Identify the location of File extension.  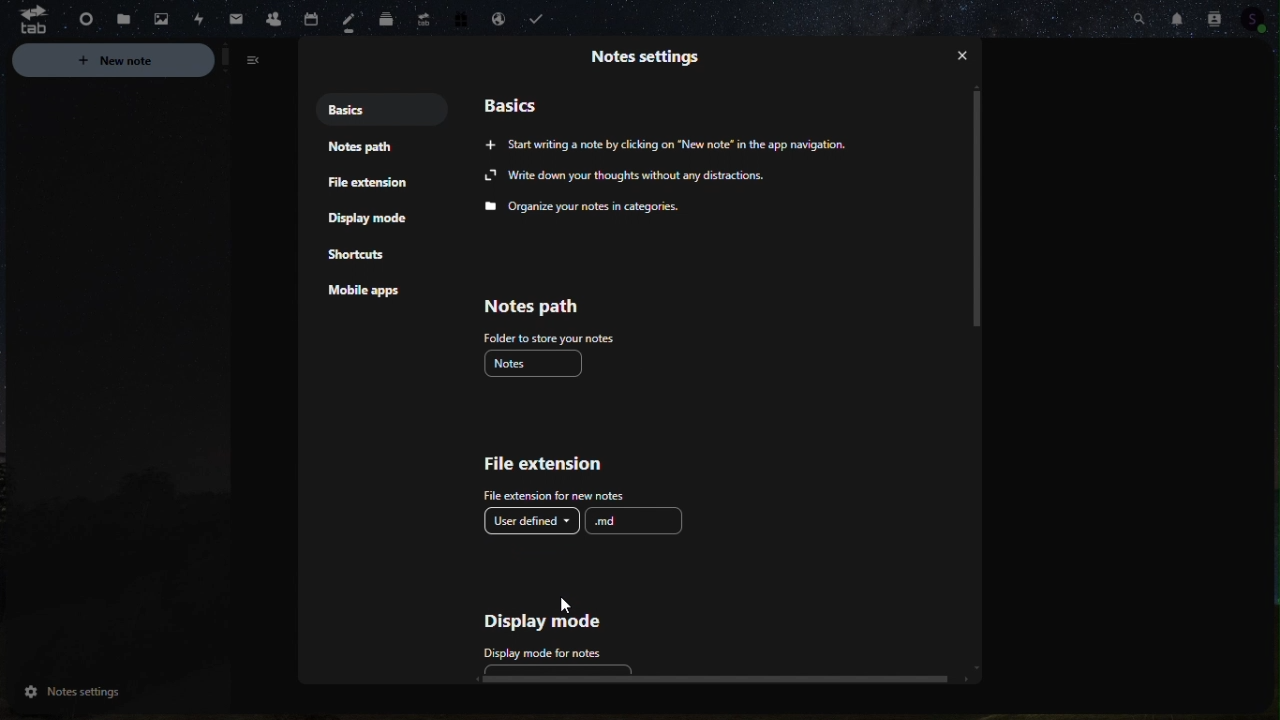
(557, 477).